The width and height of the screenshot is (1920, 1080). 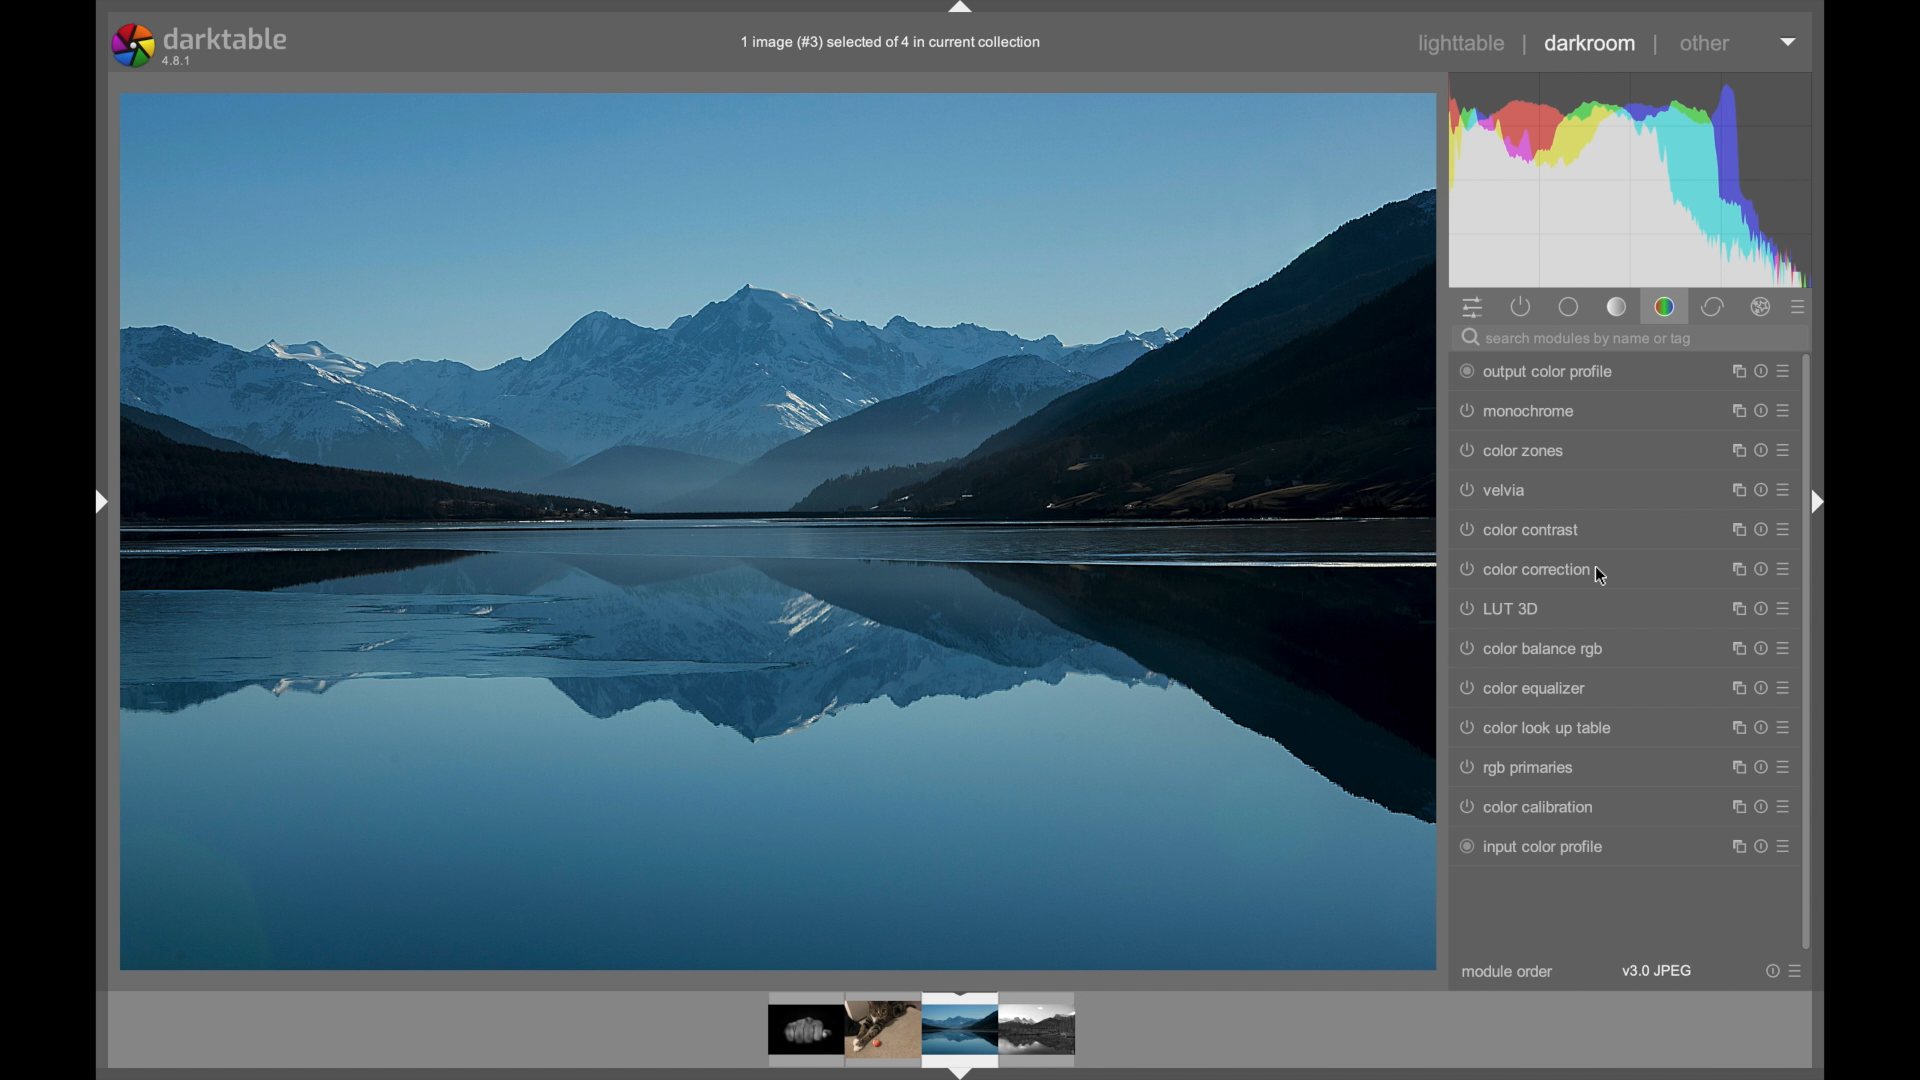 What do you see at coordinates (893, 44) in the screenshot?
I see `1 image` at bounding box center [893, 44].